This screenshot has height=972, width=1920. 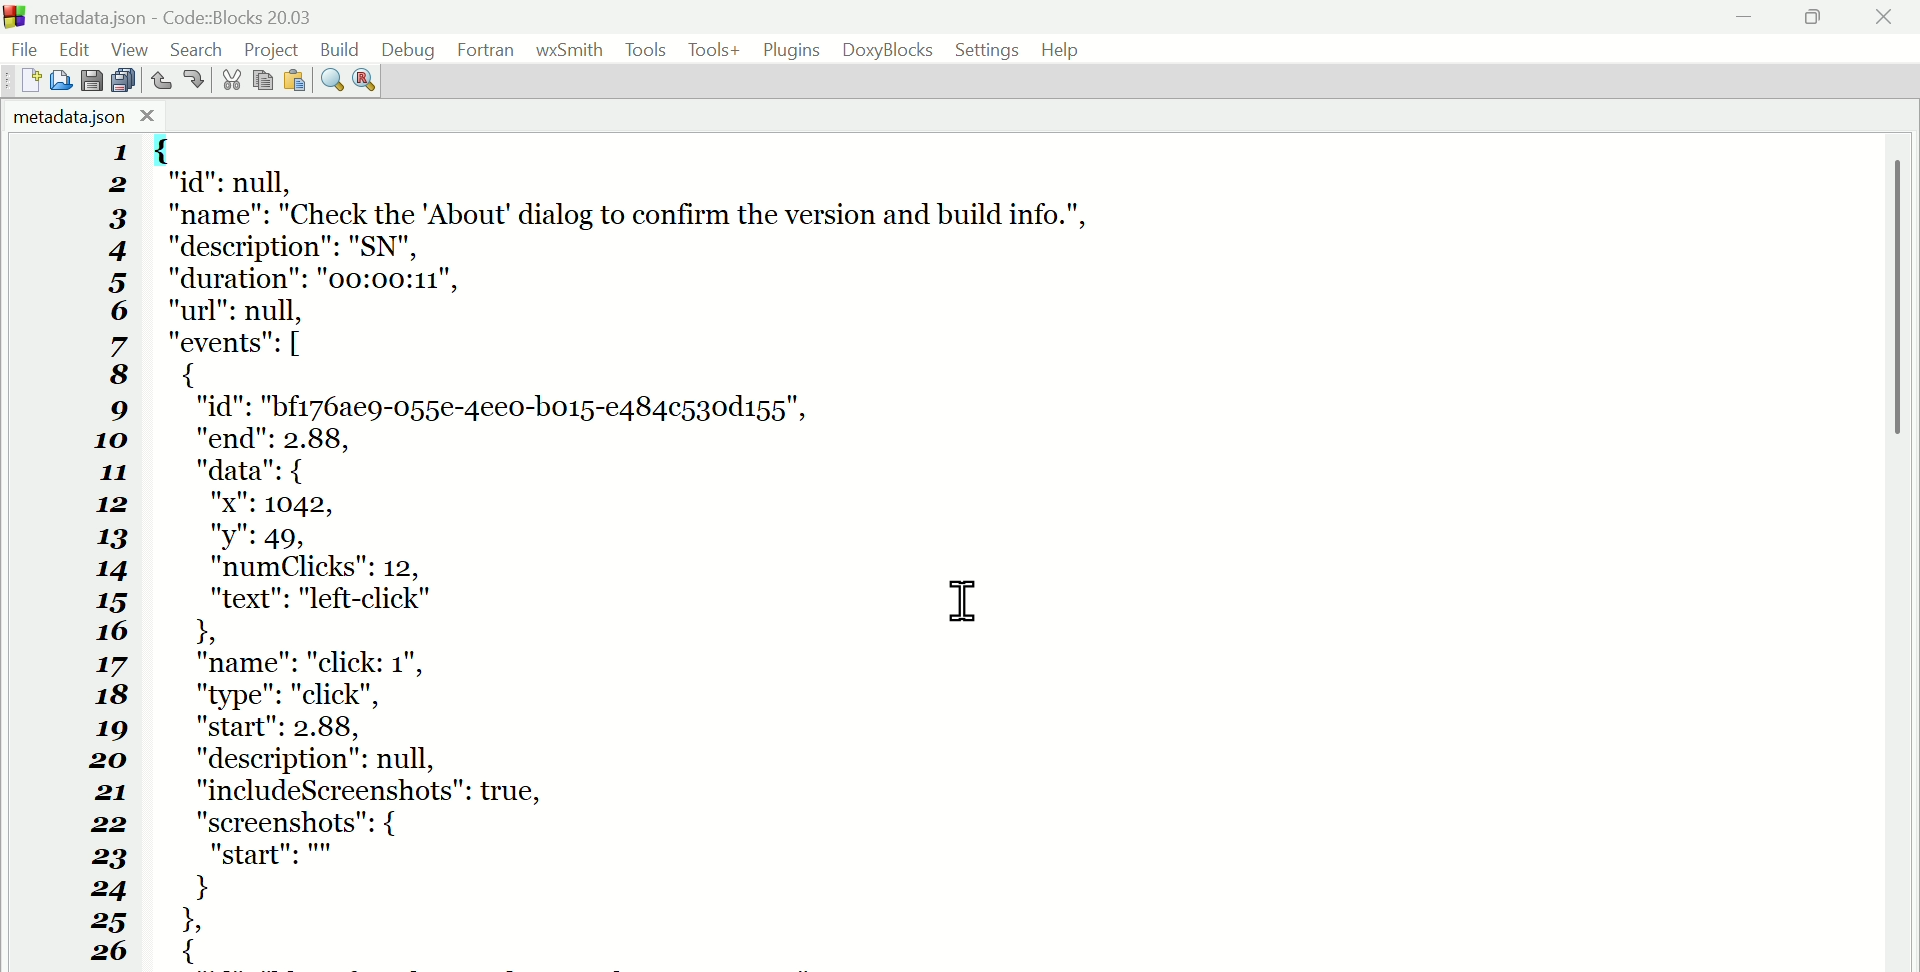 What do you see at coordinates (262, 81) in the screenshot?
I see `Copy` at bounding box center [262, 81].